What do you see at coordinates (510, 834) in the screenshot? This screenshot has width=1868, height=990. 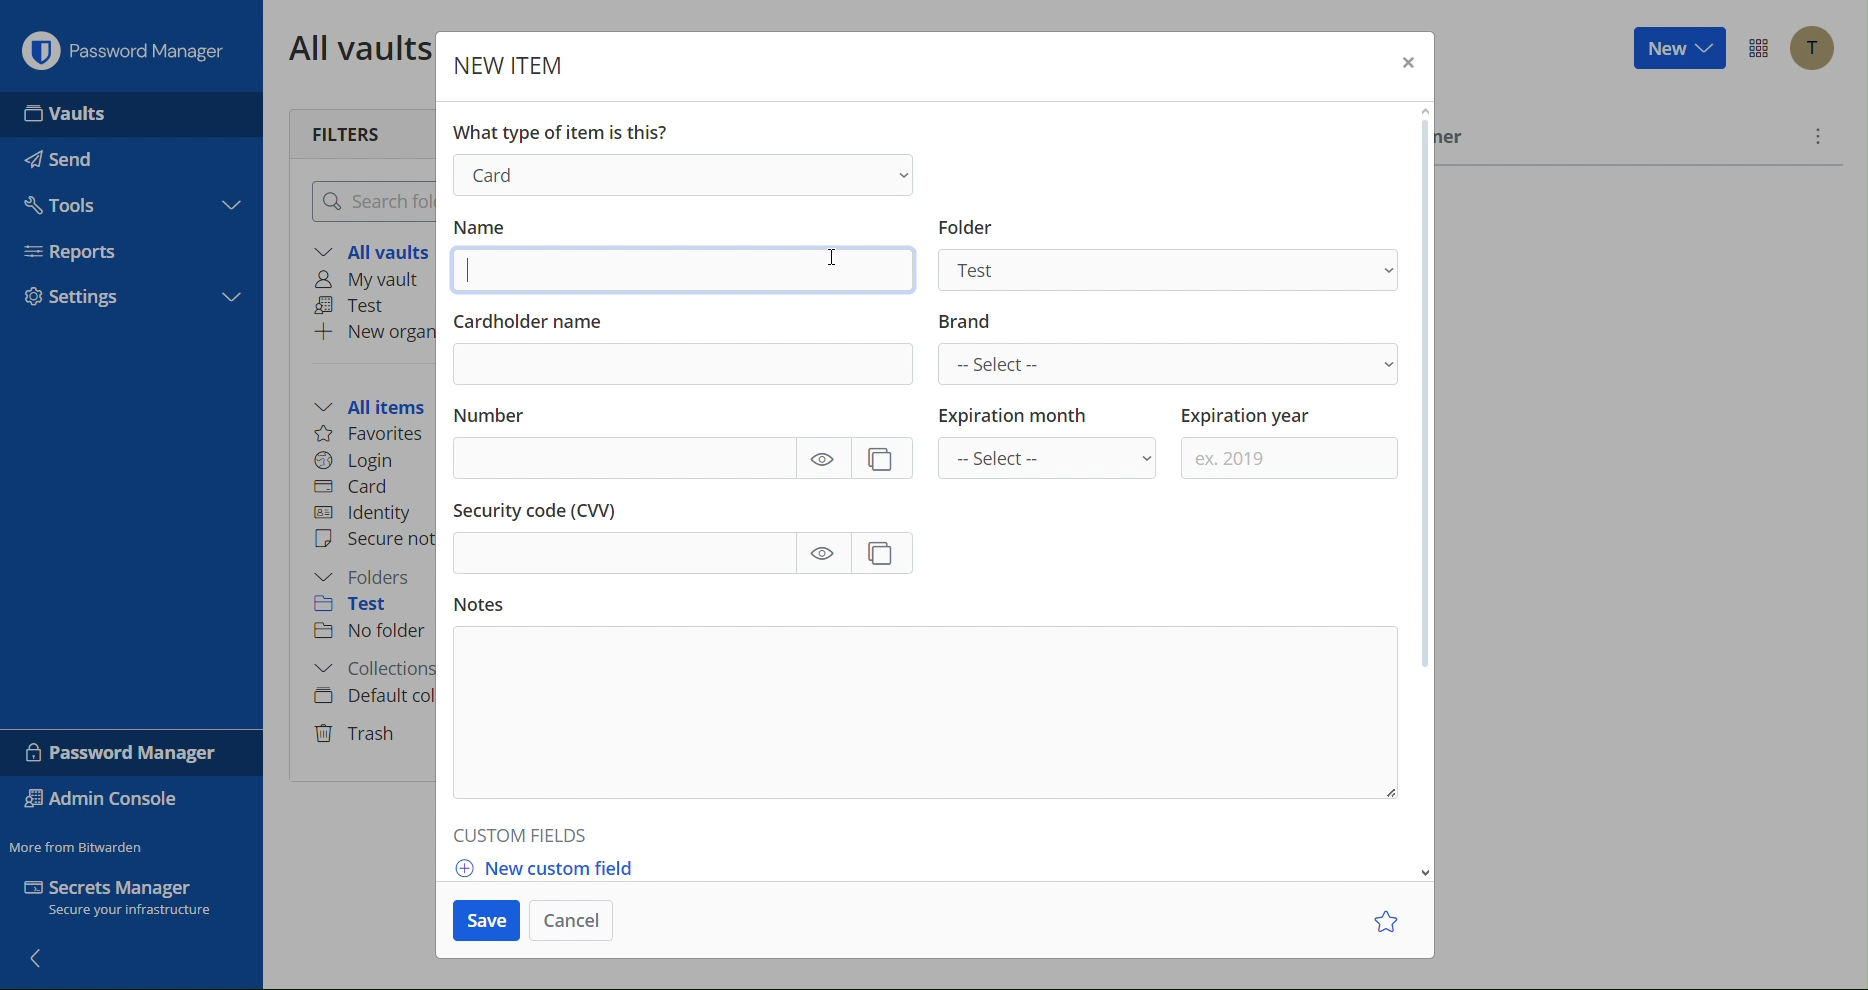 I see `Custom Fields` at bounding box center [510, 834].